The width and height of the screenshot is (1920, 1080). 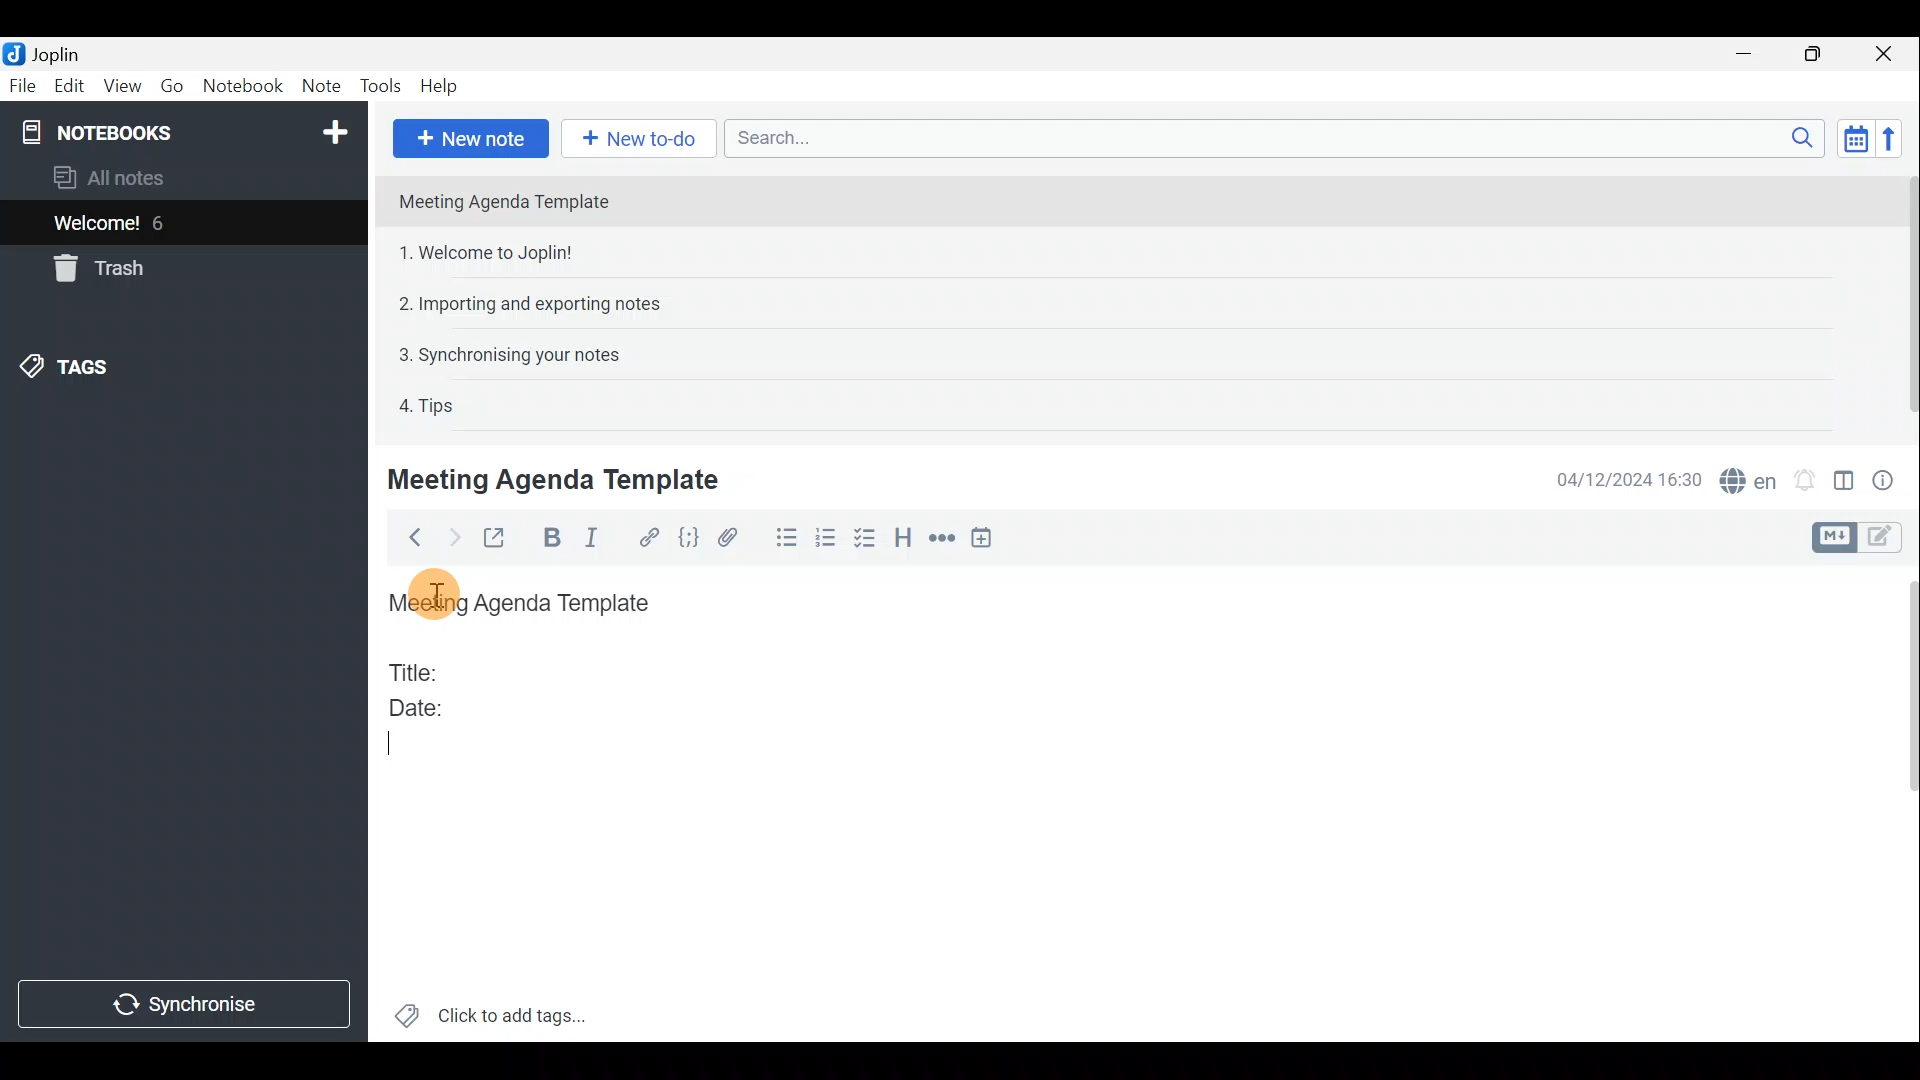 What do you see at coordinates (525, 604) in the screenshot?
I see `Meeting Agenda Template` at bounding box center [525, 604].